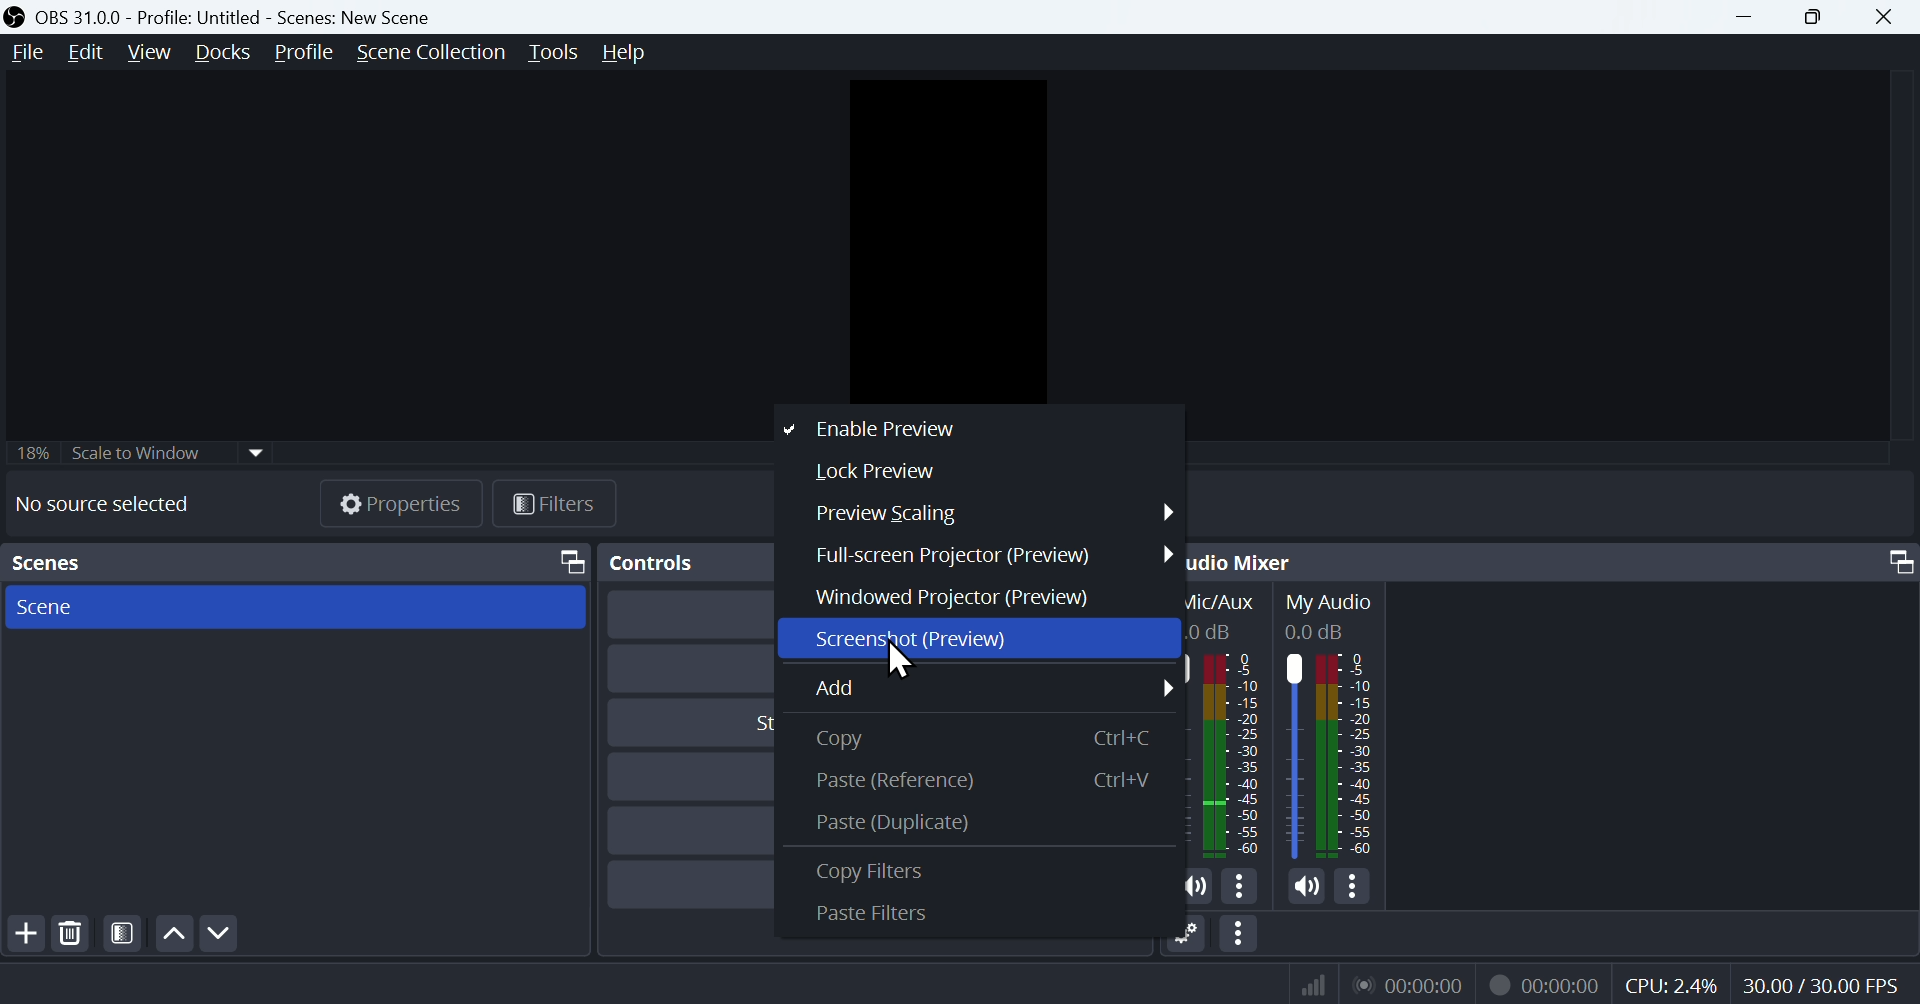 The height and width of the screenshot is (1004, 1920). Describe the element at coordinates (148, 53) in the screenshot. I see `View` at that location.